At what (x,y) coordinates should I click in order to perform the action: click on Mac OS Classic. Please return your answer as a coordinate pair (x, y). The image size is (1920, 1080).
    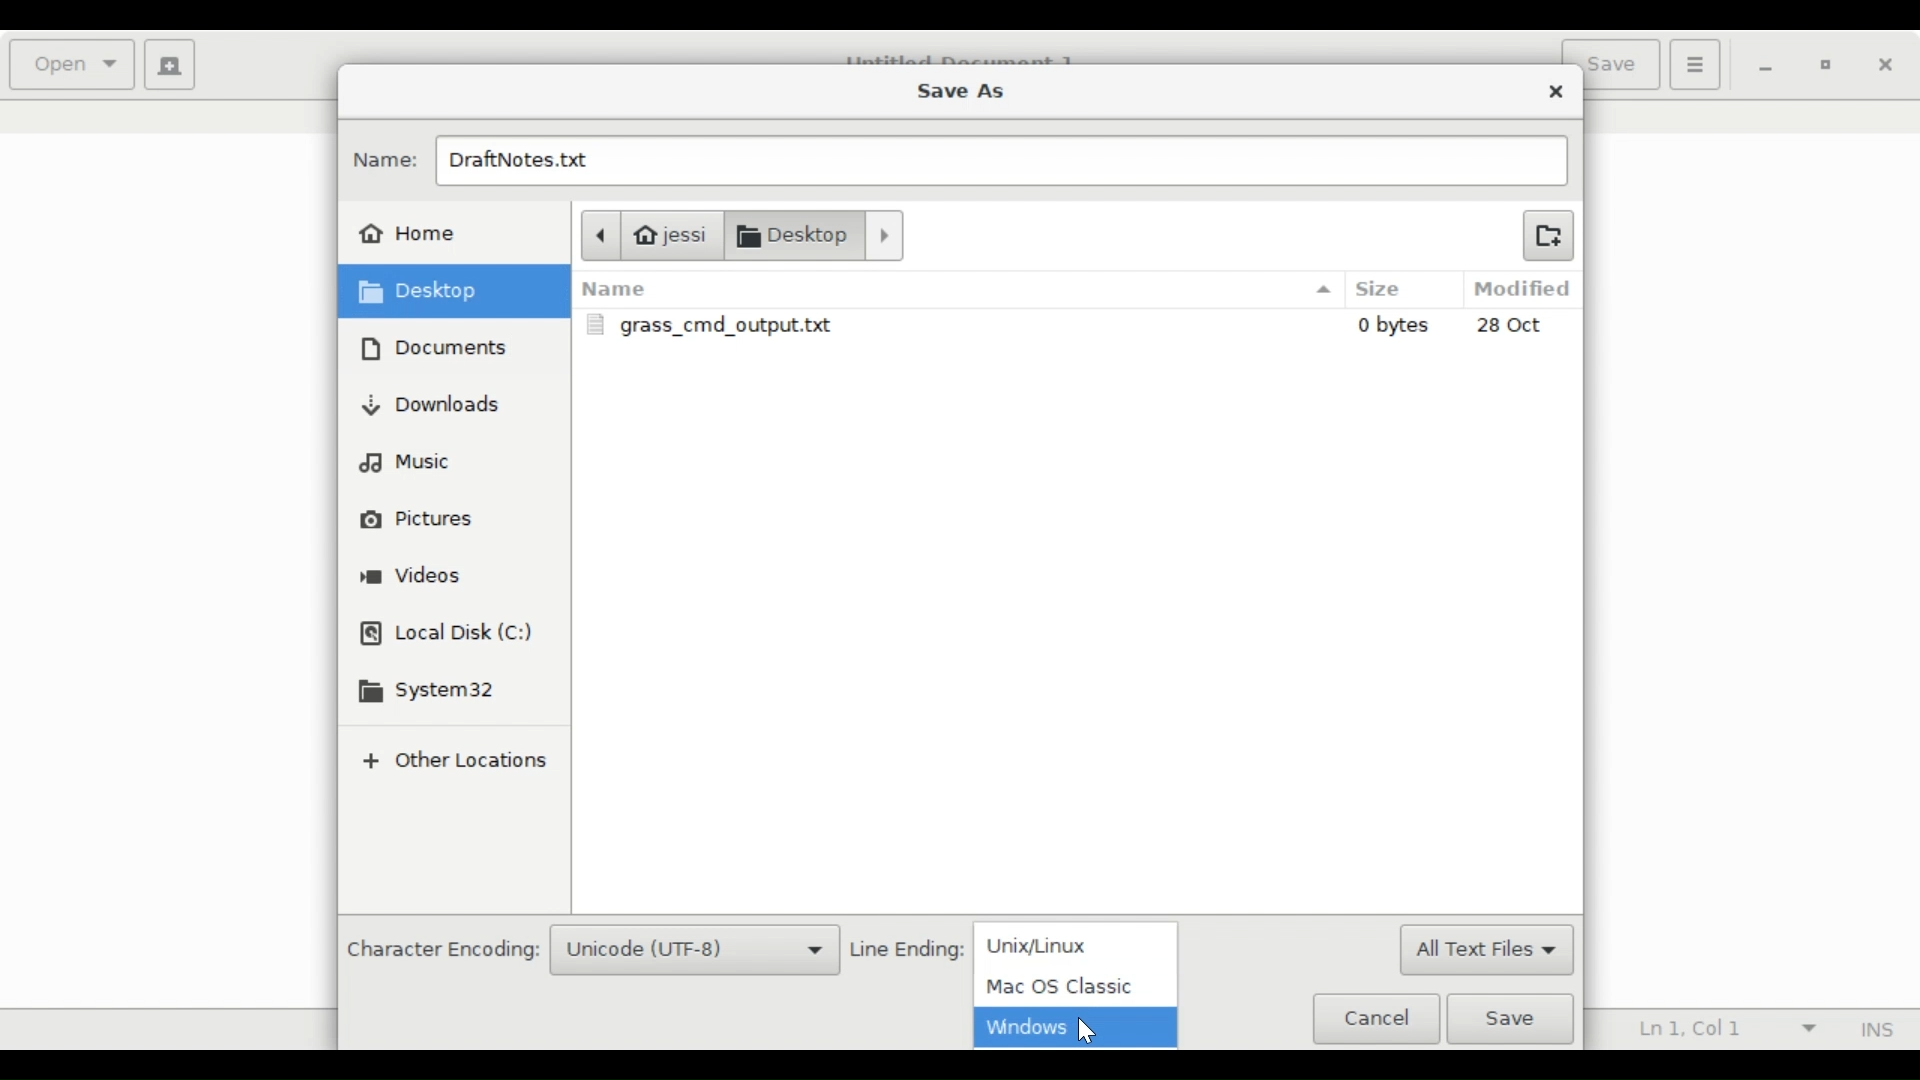
    Looking at the image, I should click on (1058, 986).